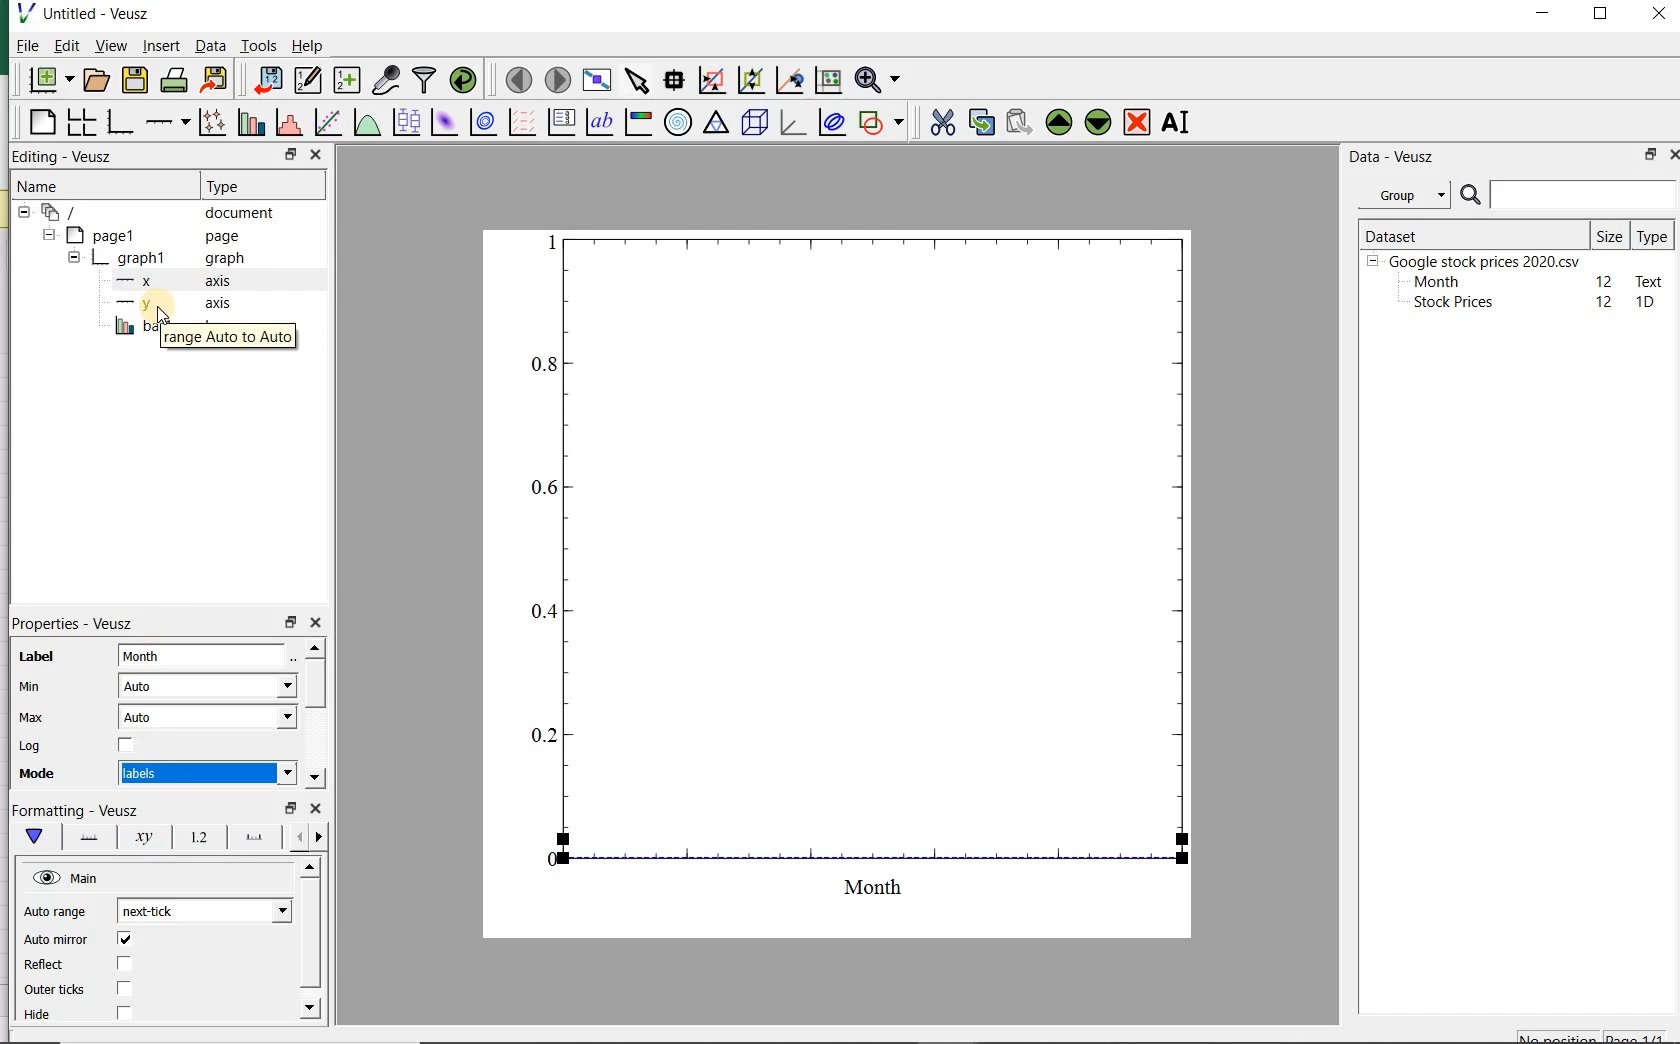 The image size is (1680, 1044). What do you see at coordinates (258, 46) in the screenshot?
I see `Tools` at bounding box center [258, 46].